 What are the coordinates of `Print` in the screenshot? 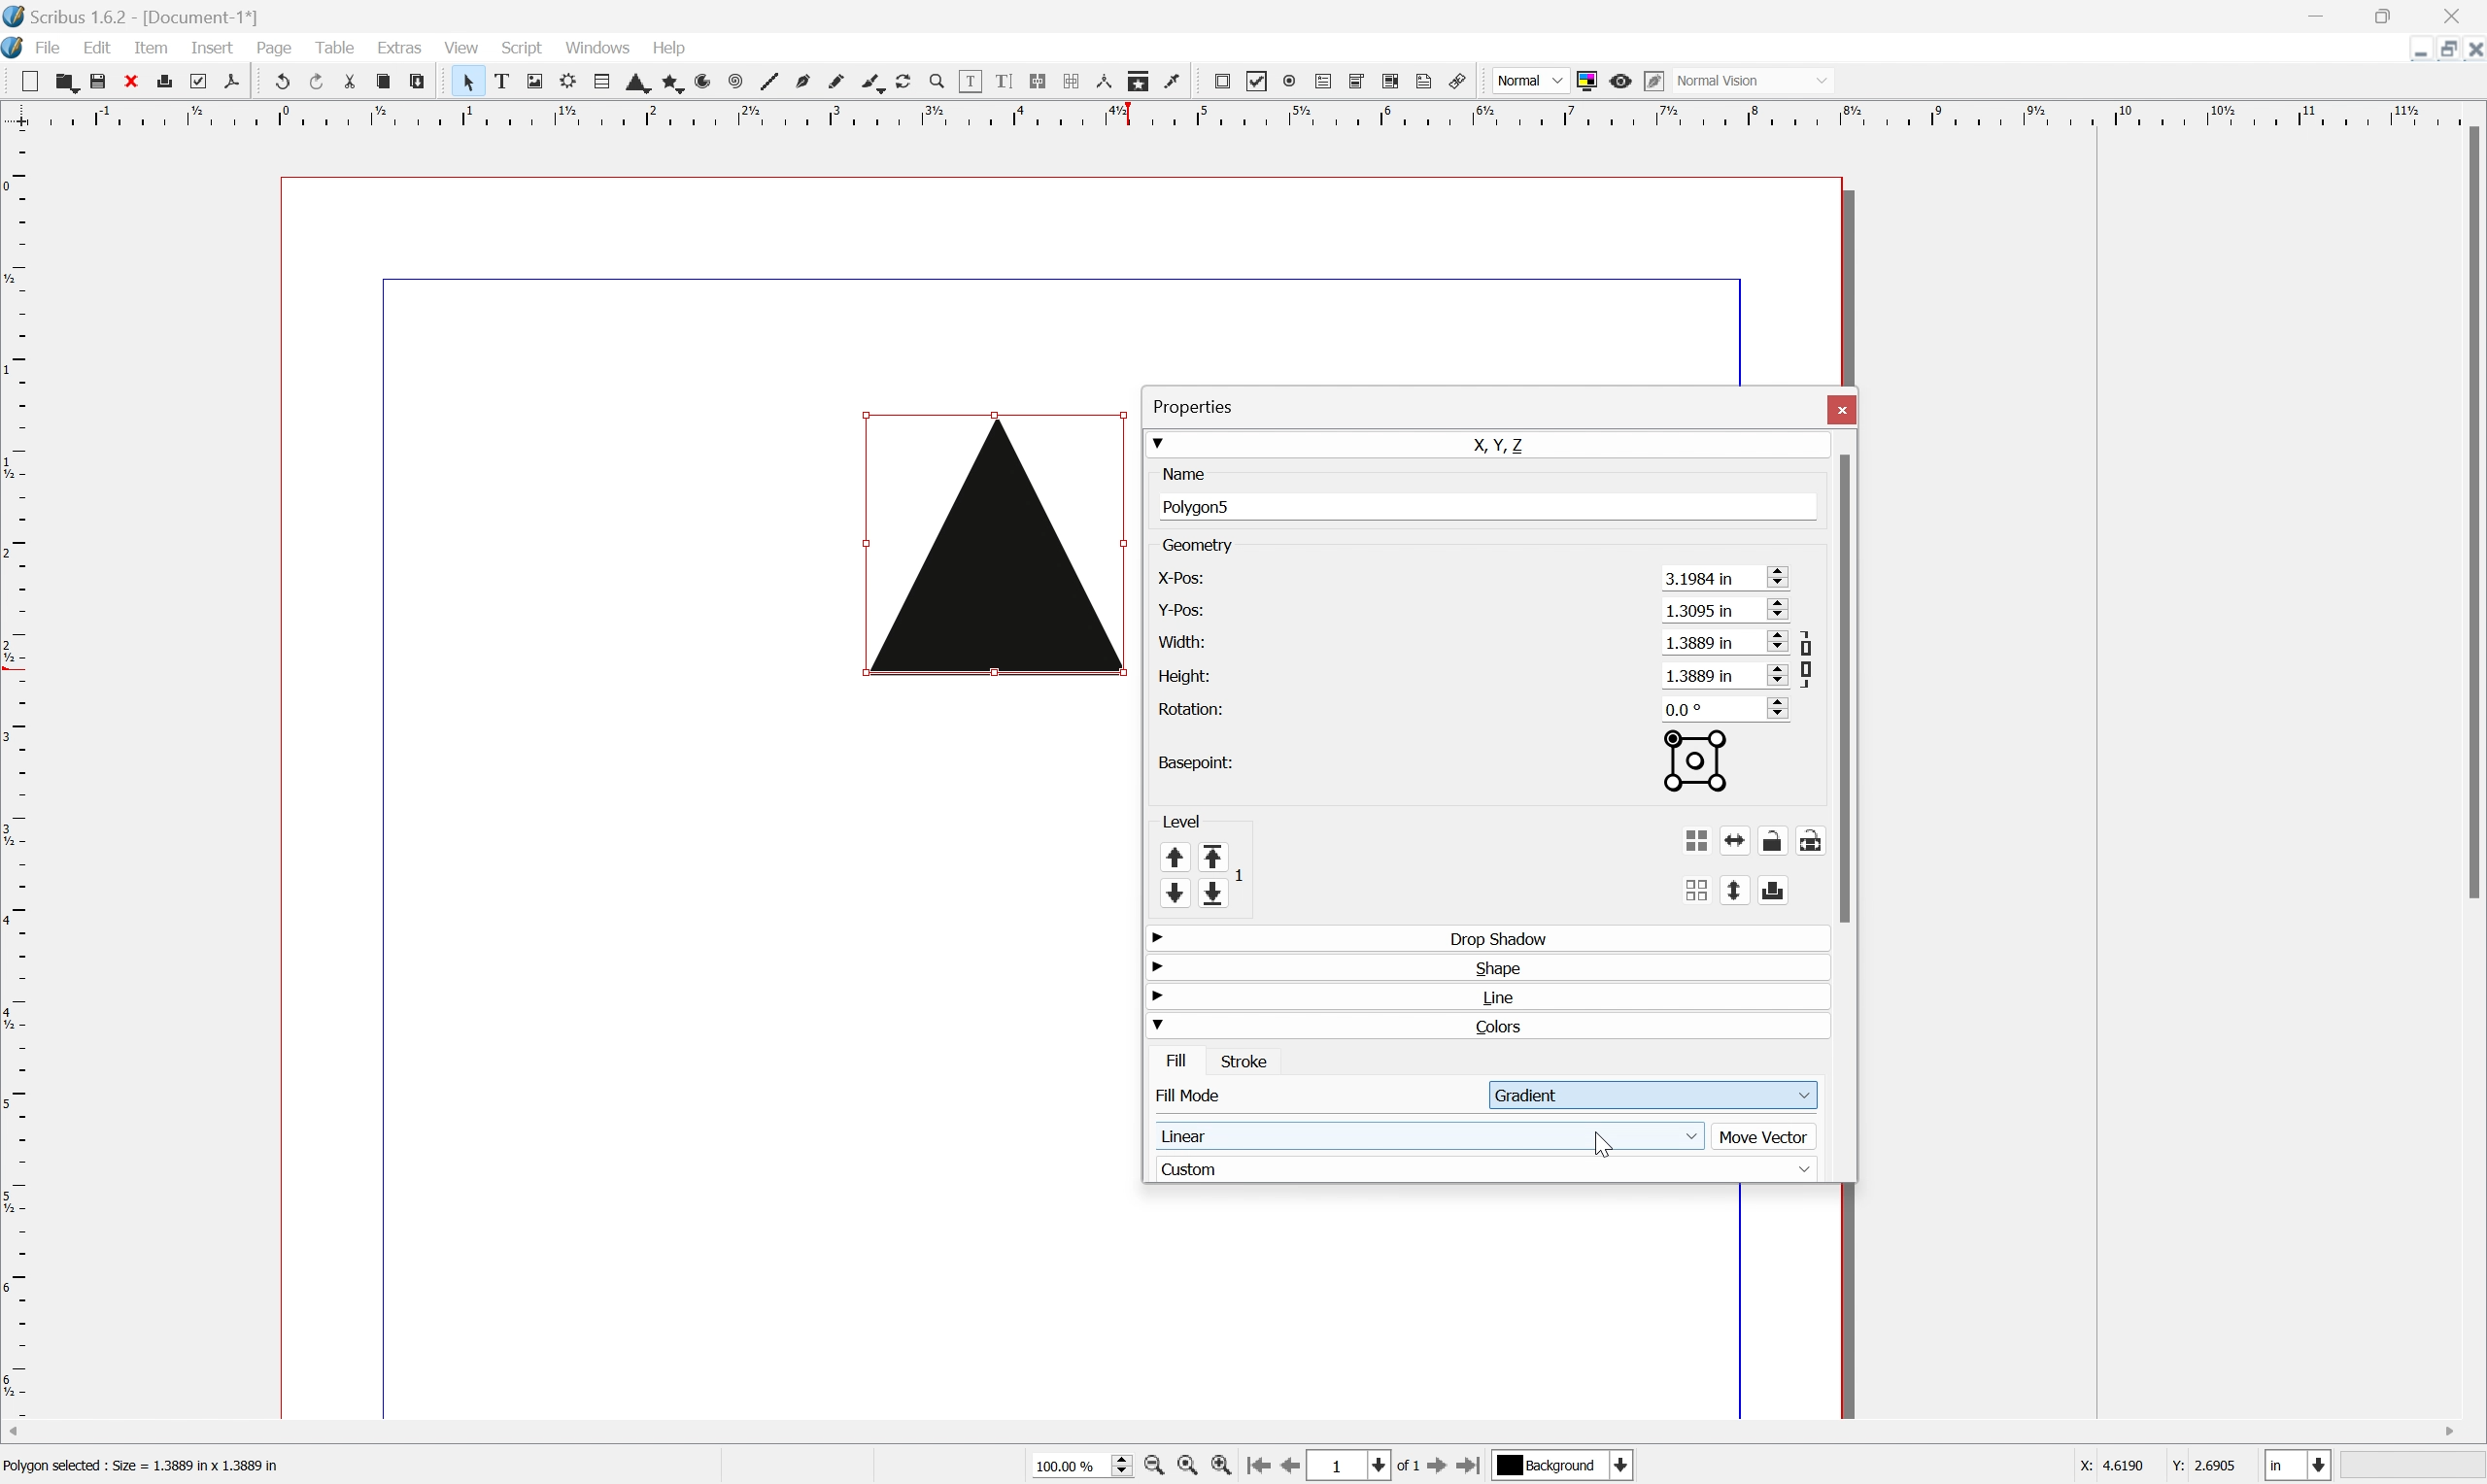 It's located at (163, 80).